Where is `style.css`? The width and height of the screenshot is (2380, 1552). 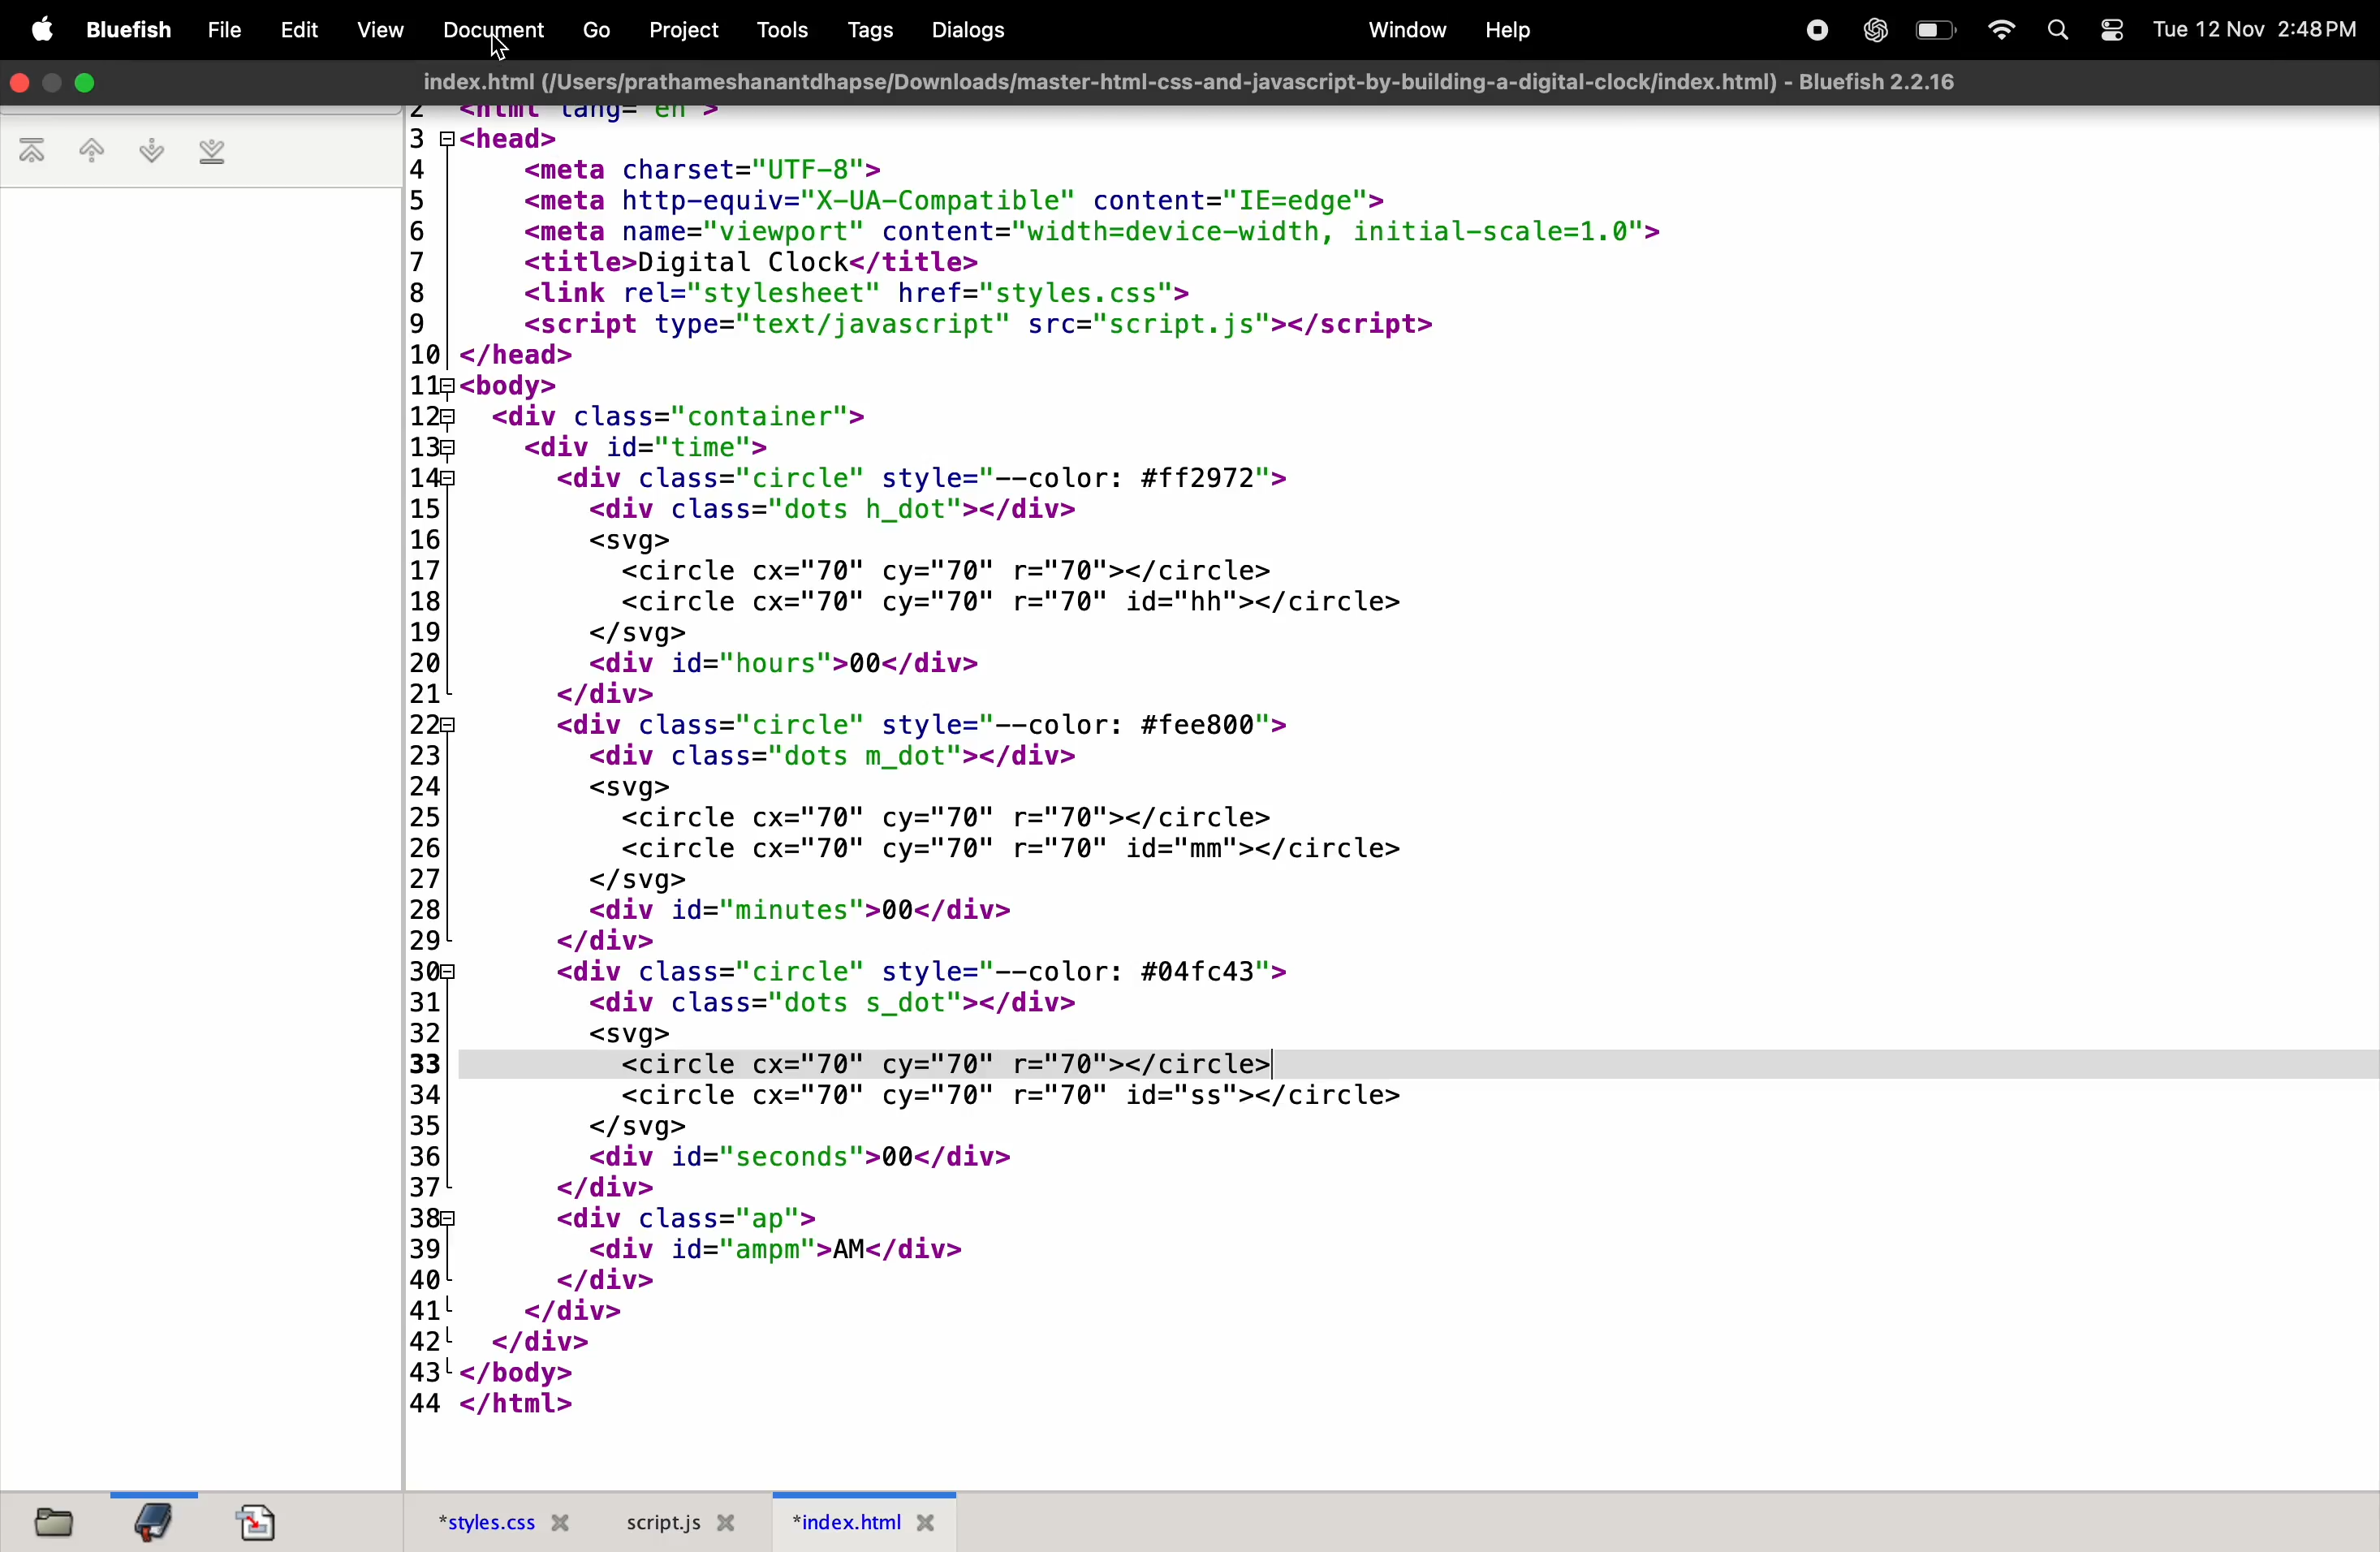
style.css is located at coordinates (496, 1519).